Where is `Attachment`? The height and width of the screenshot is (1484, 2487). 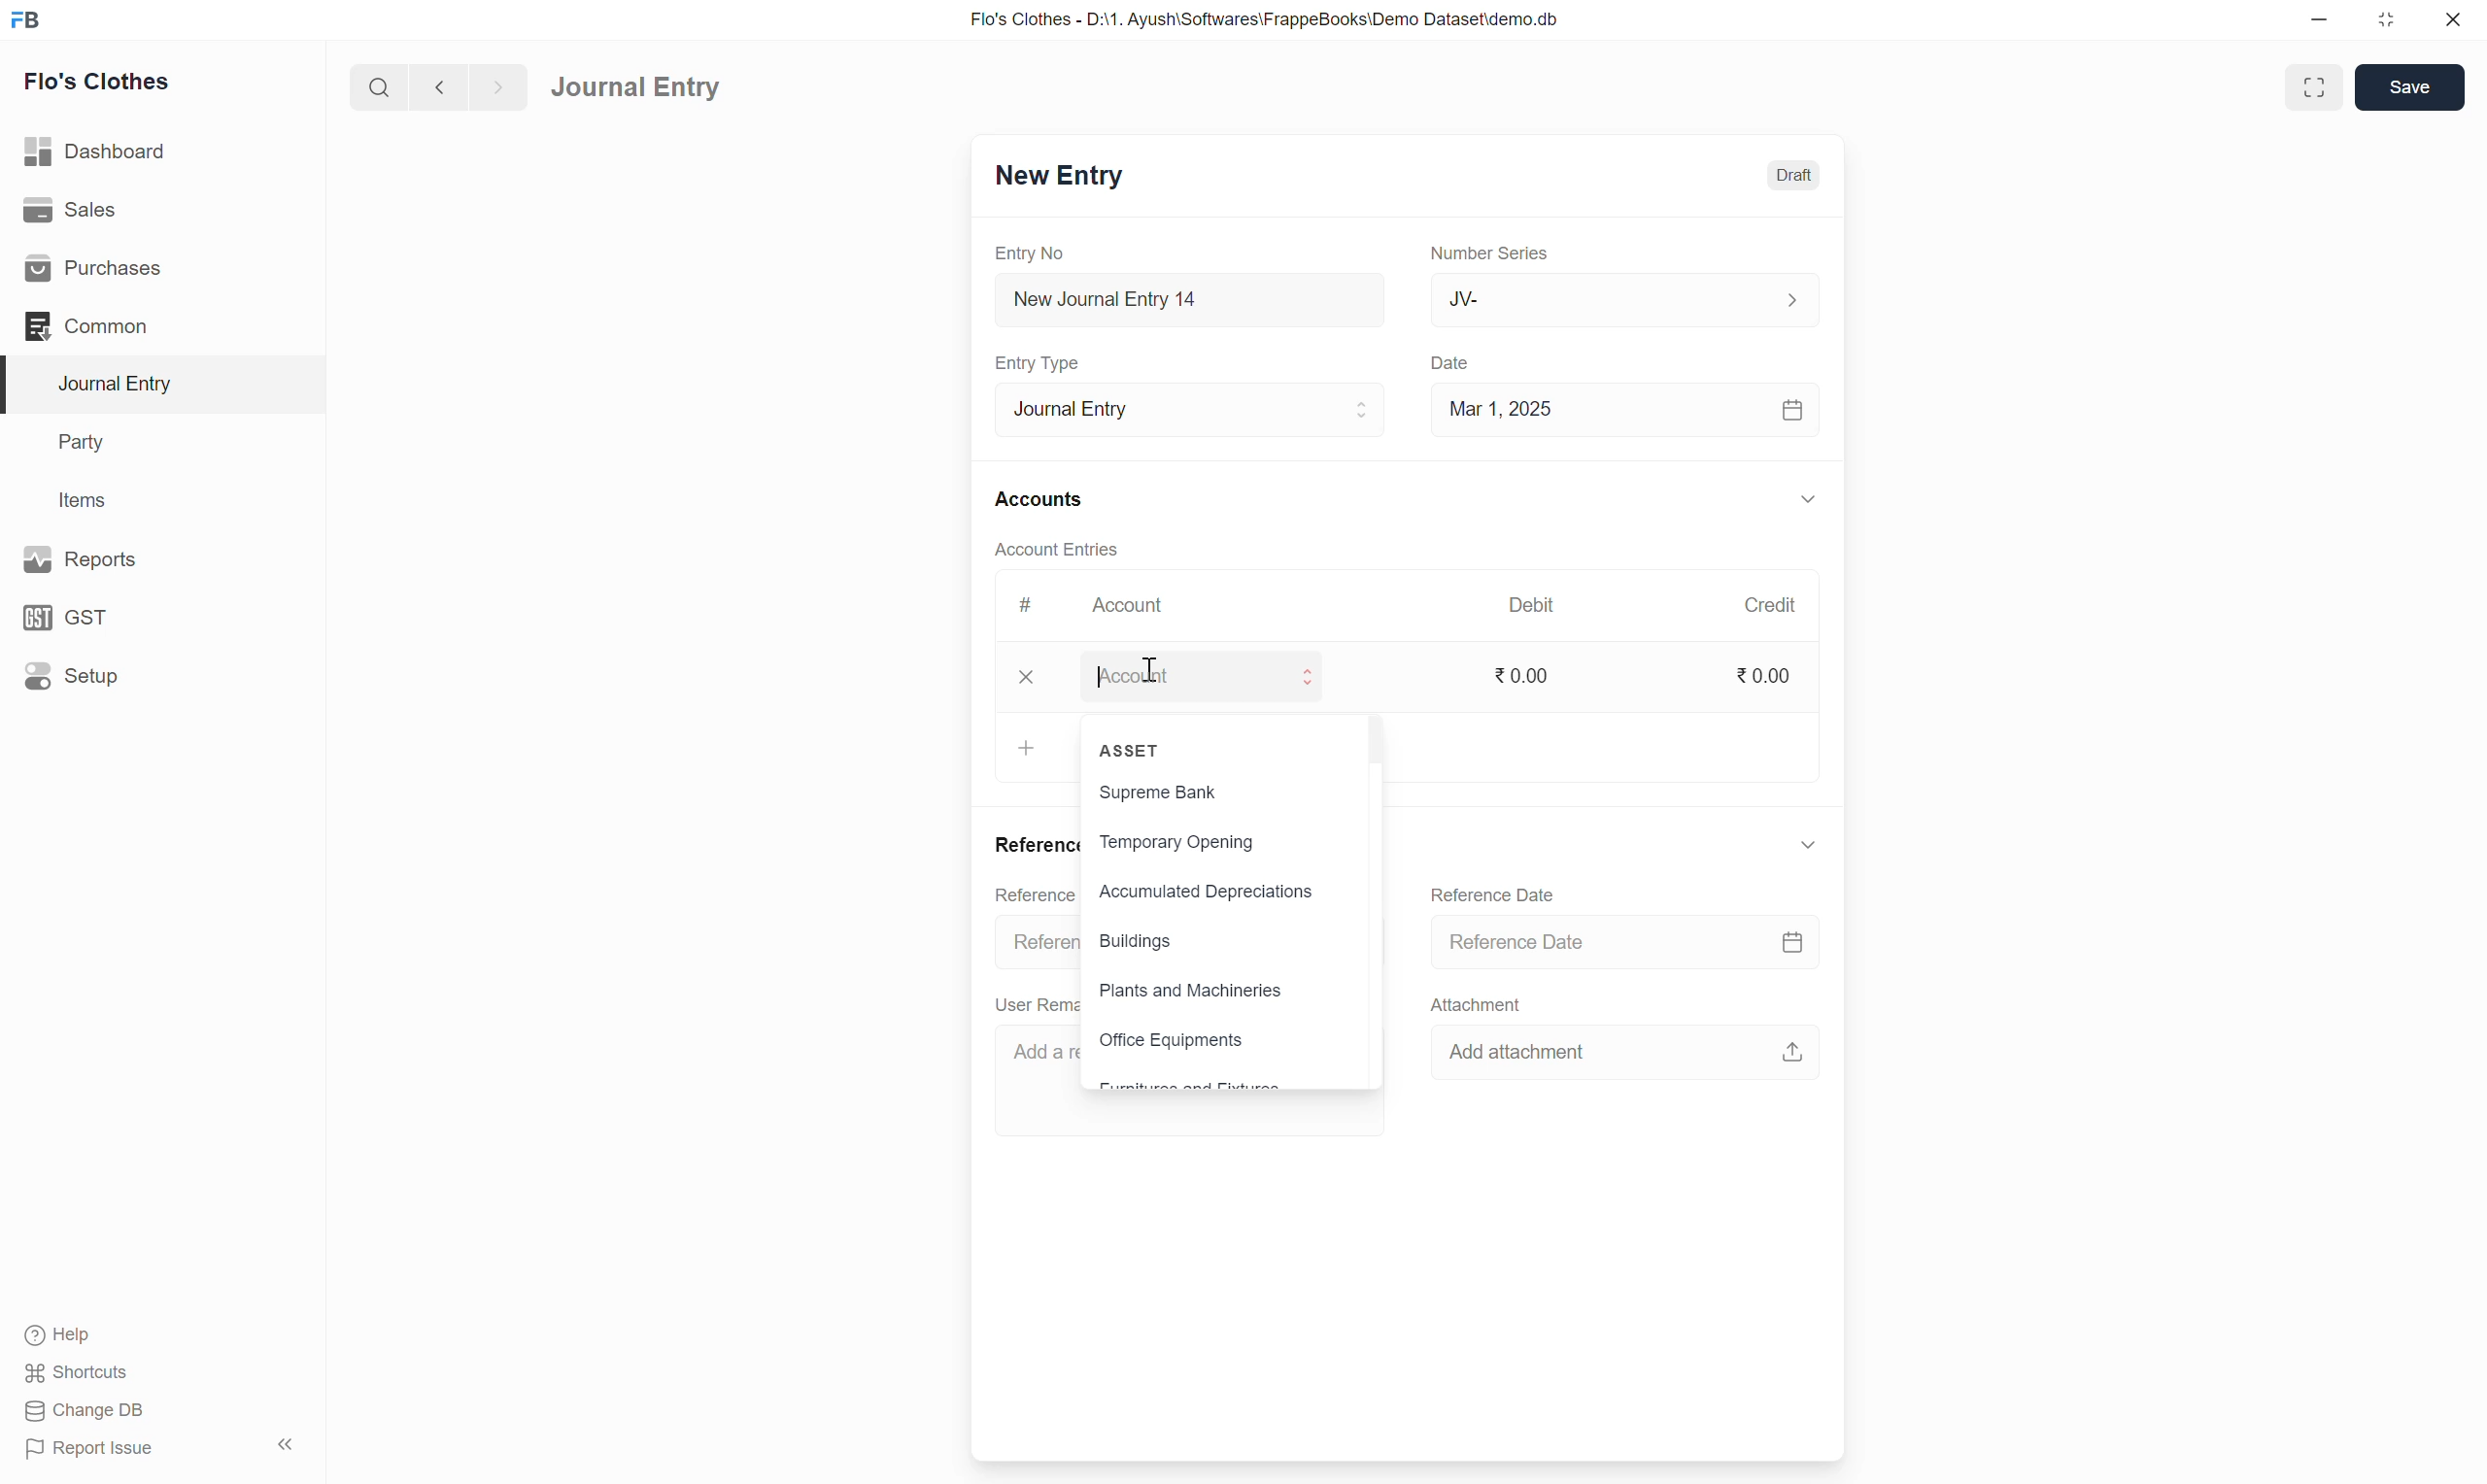
Attachment is located at coordinates (1479, 1004).